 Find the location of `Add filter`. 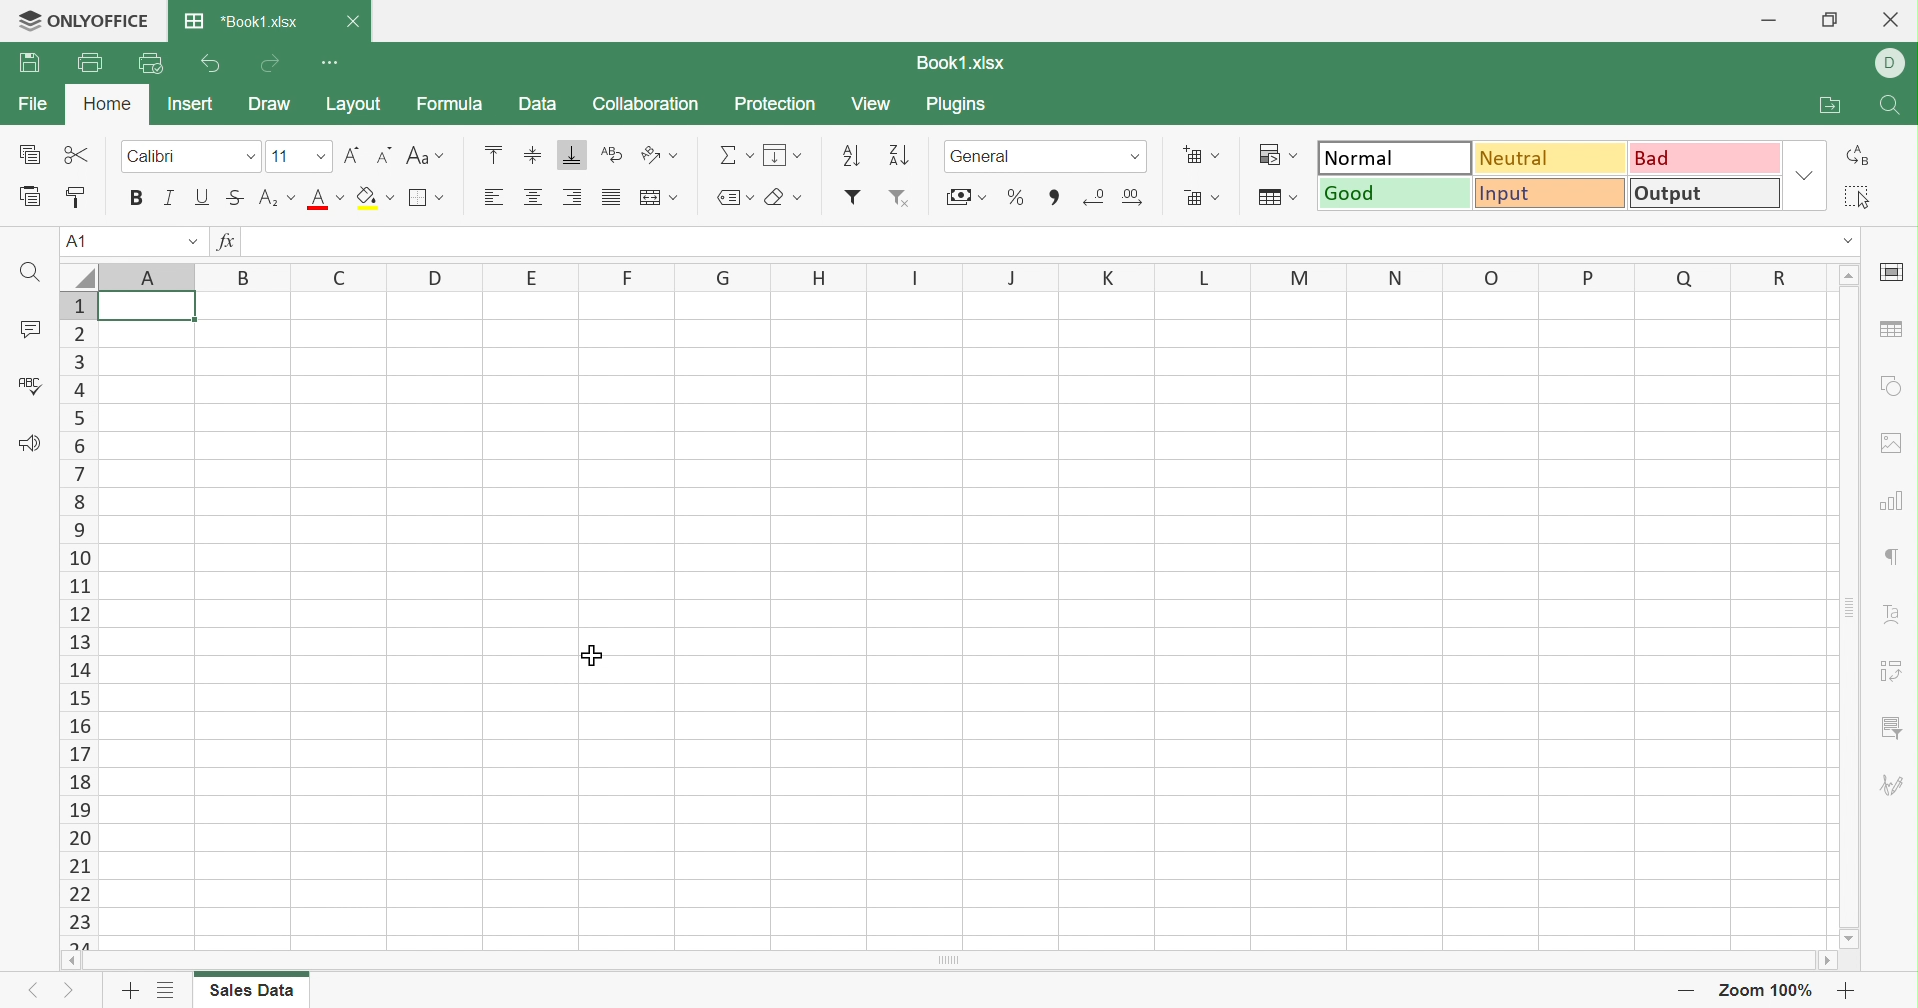

Add filter is located at coordinates (855, 197).